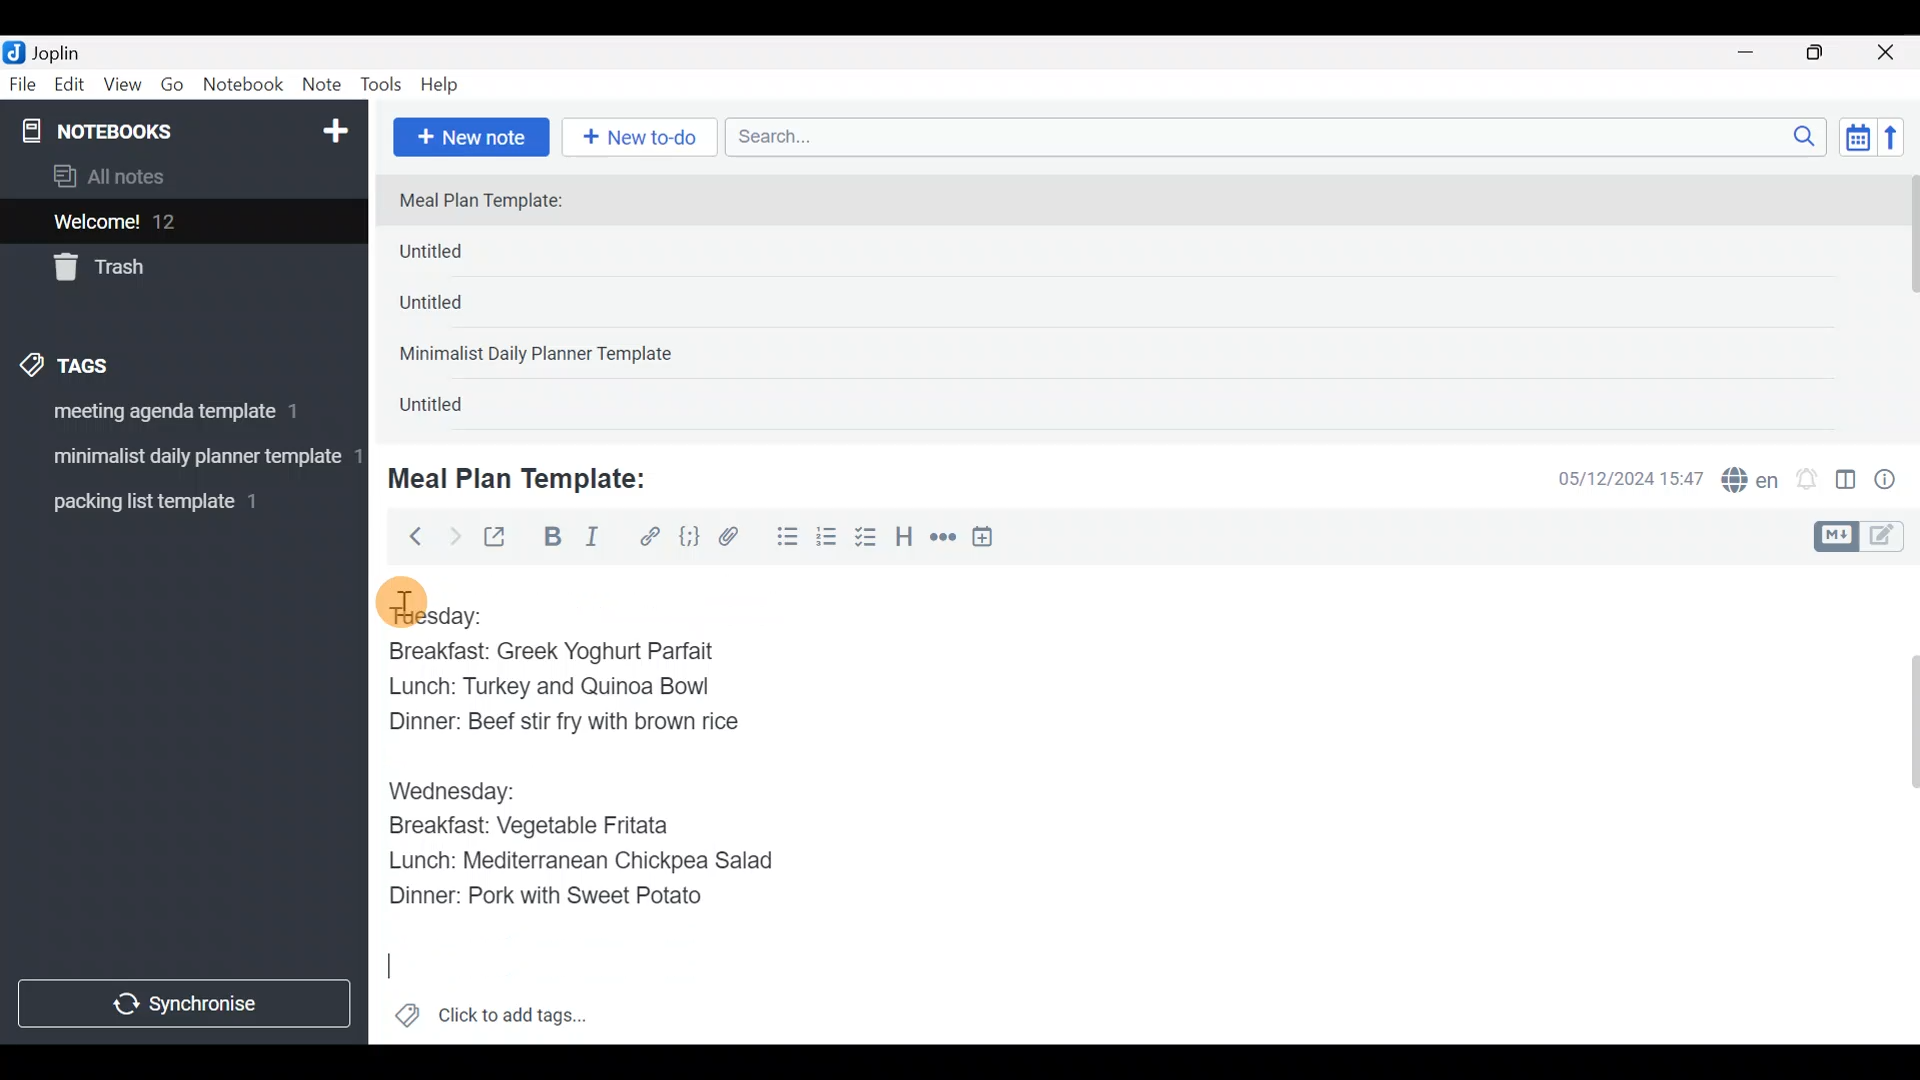 The height and width of the screenshot is (1080, 1920). What do you see at coordinates (1281, 134) in the screenshot?
I see `Search bar` at bounding box center [1281, 134].